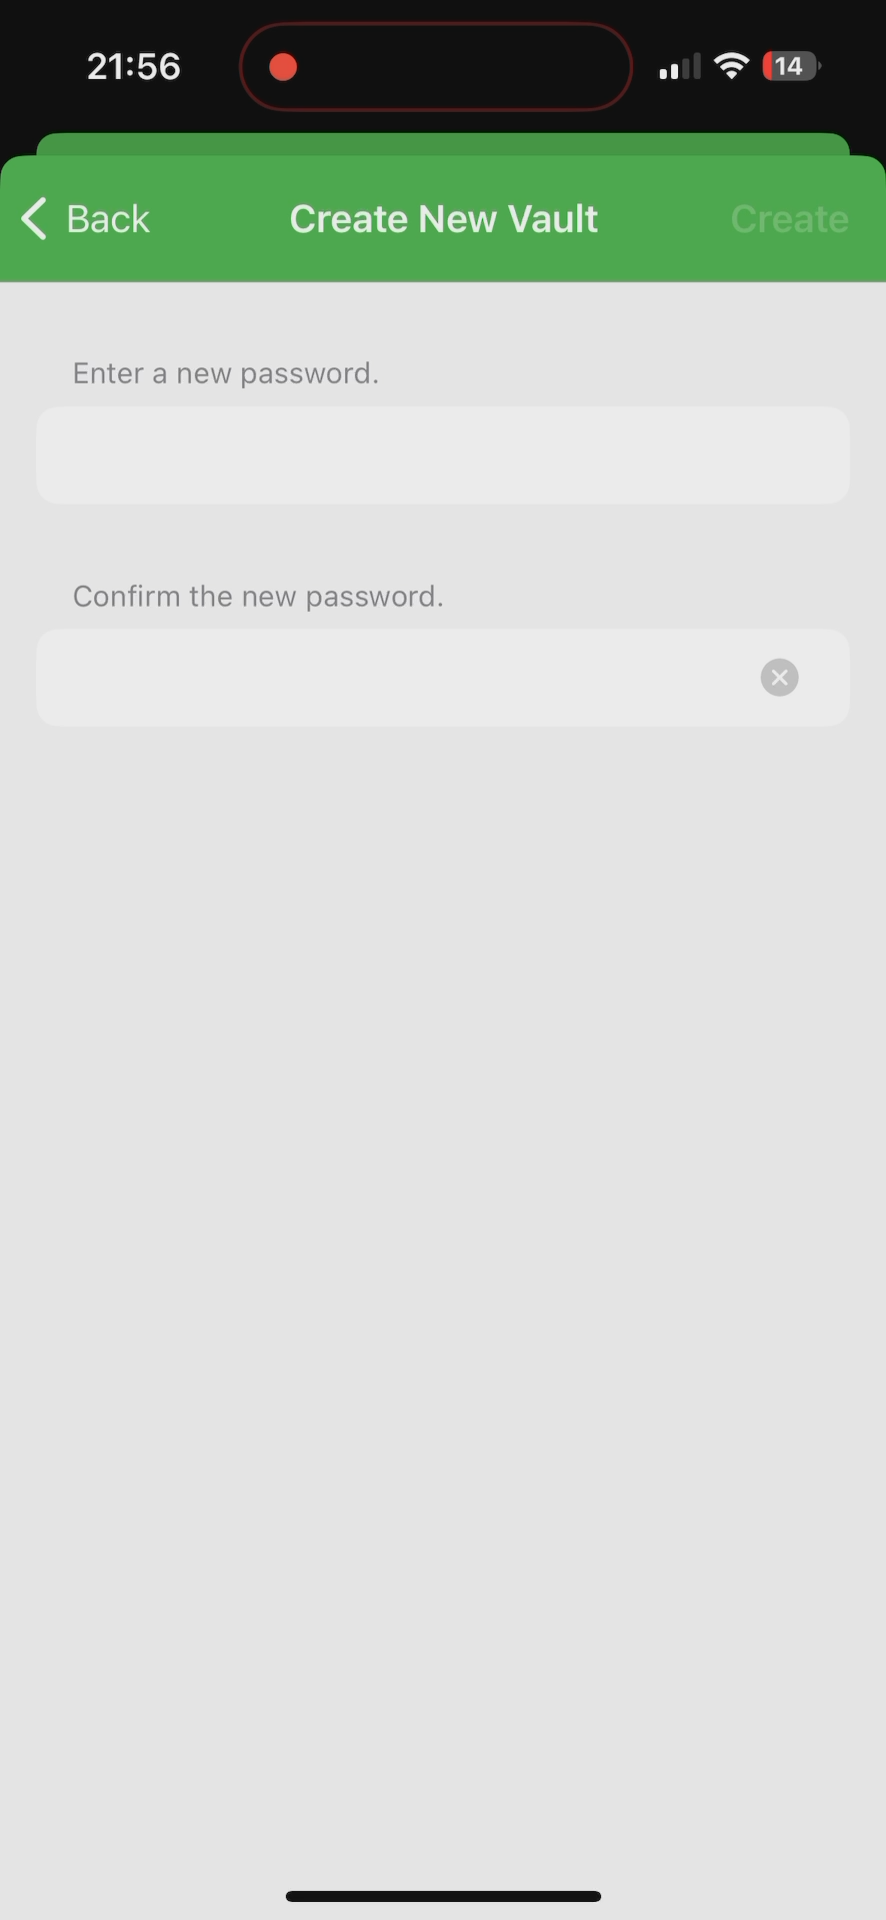 This screenshot has width=886, height=1920. I want to click on caption for new password, so click(393, 456).